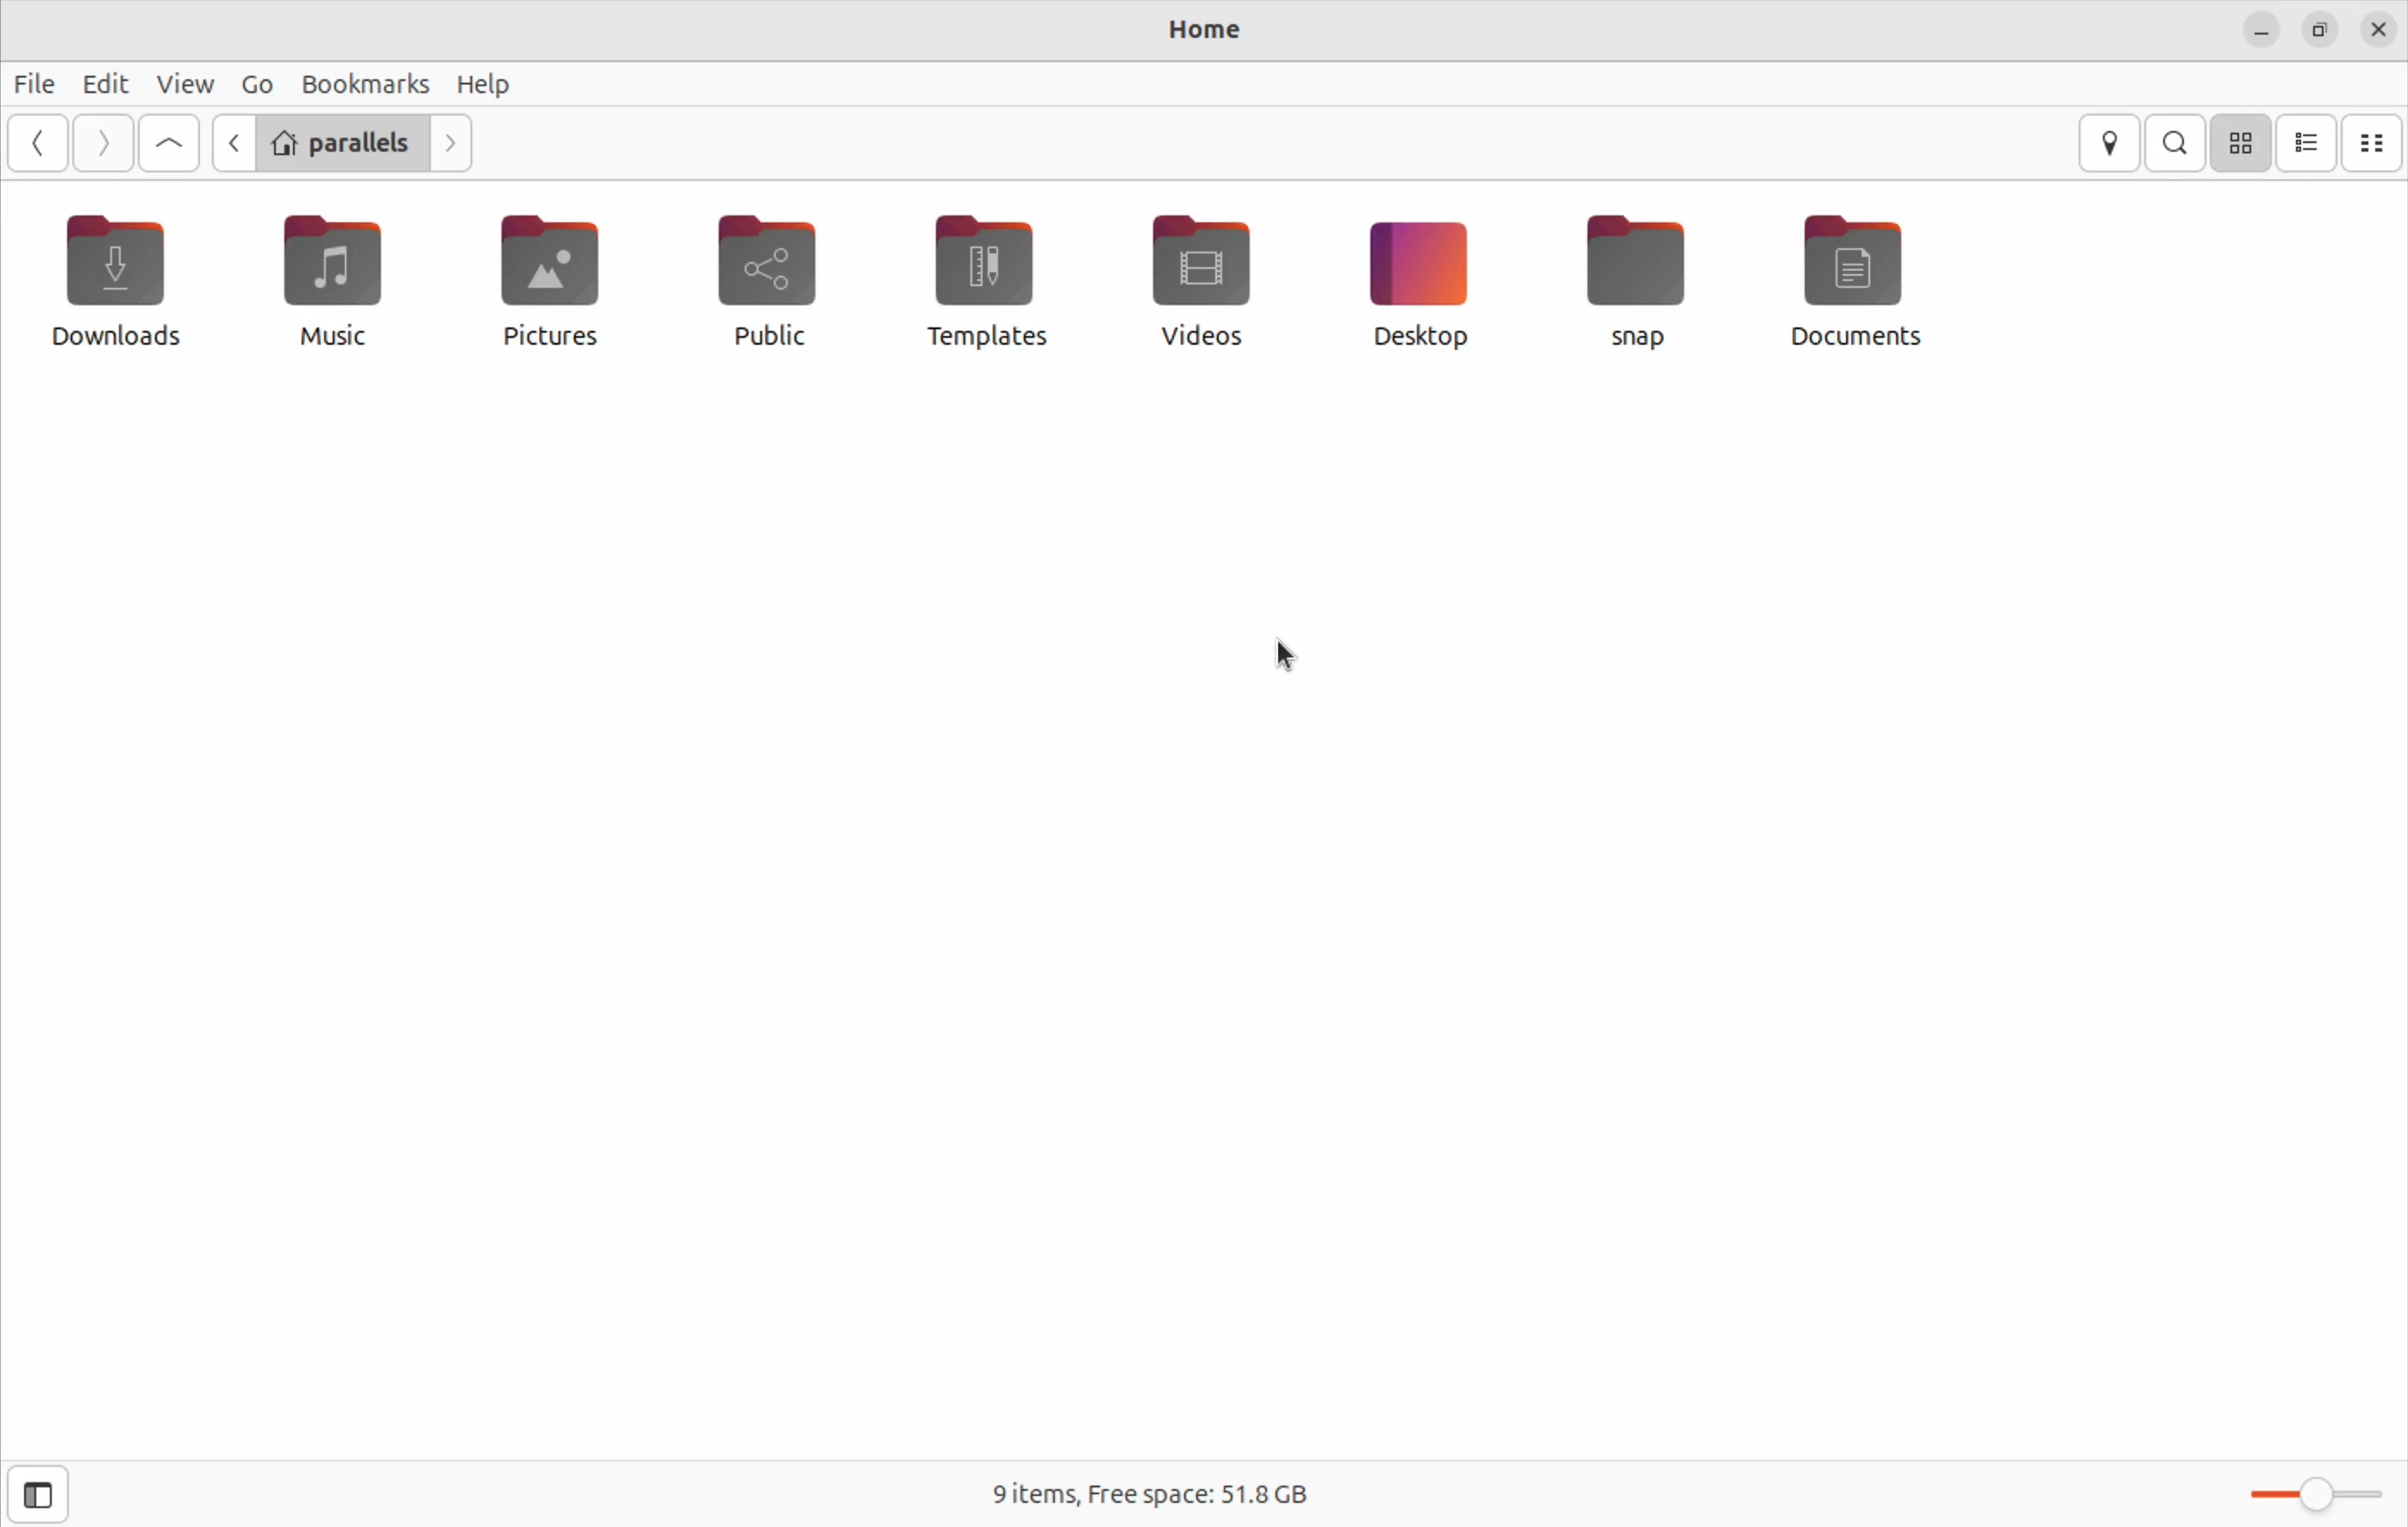 The image size is (2408, 1527). What do you see at coordinates (2111, 144) in the screenshot?
I see `location` at bounding box center [2111, 144].